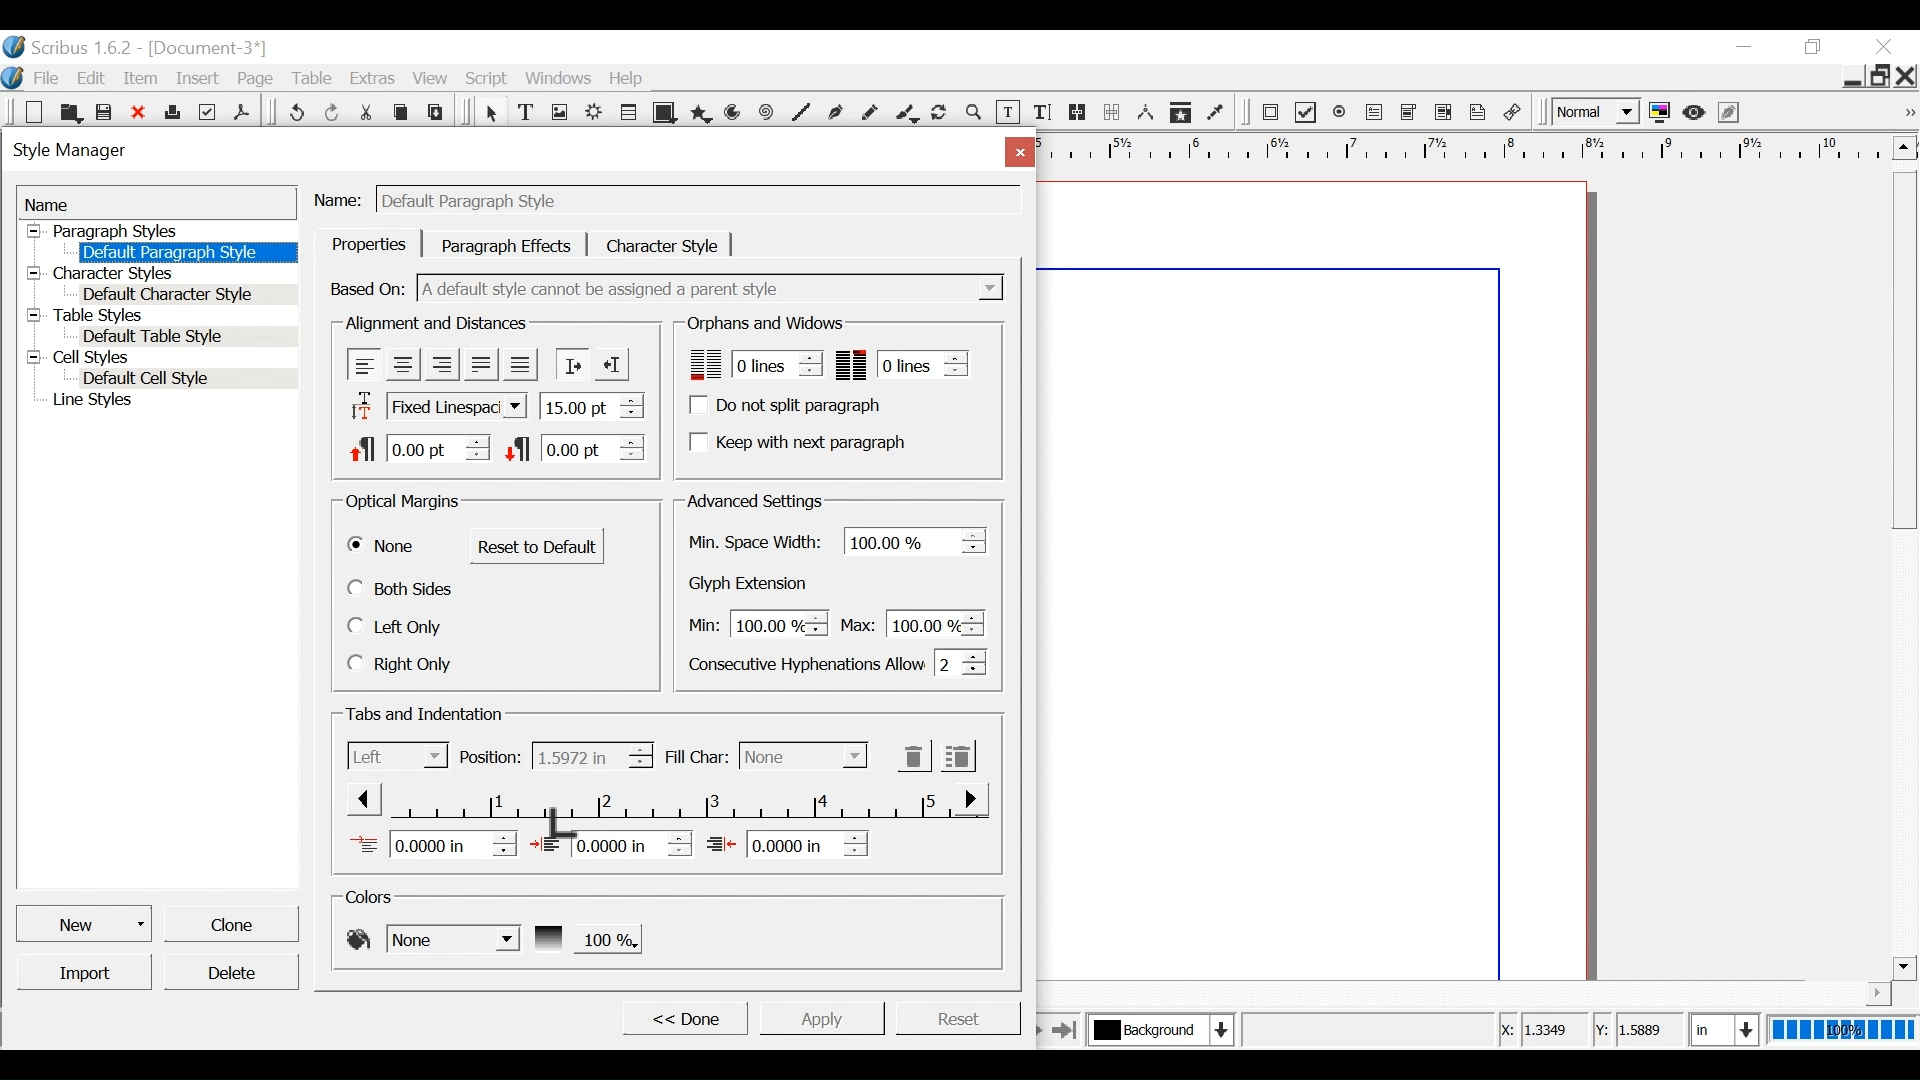  What do you see at coordinates (93, 78) in the screenshot?
I see `Edit` at bounding box center [93, 78].